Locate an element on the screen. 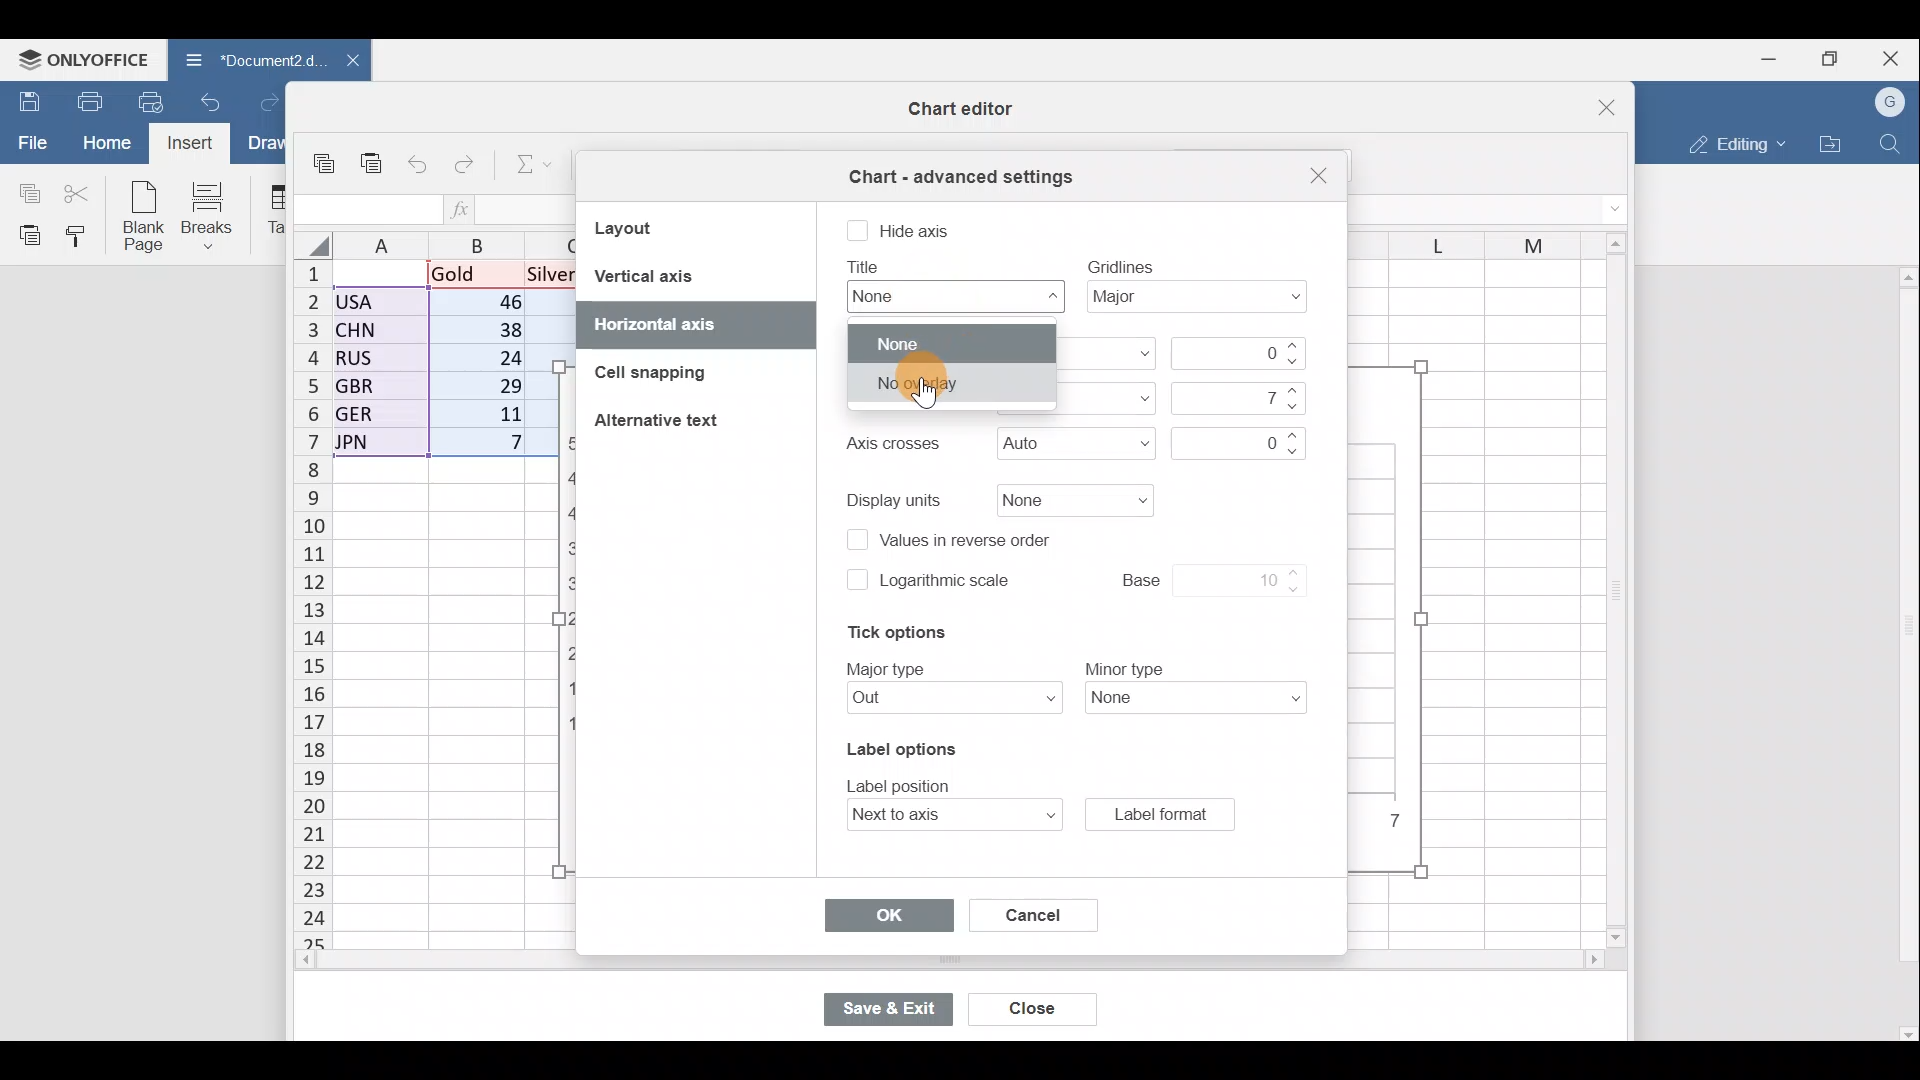  checkbox is located at coordinates (854, 542).